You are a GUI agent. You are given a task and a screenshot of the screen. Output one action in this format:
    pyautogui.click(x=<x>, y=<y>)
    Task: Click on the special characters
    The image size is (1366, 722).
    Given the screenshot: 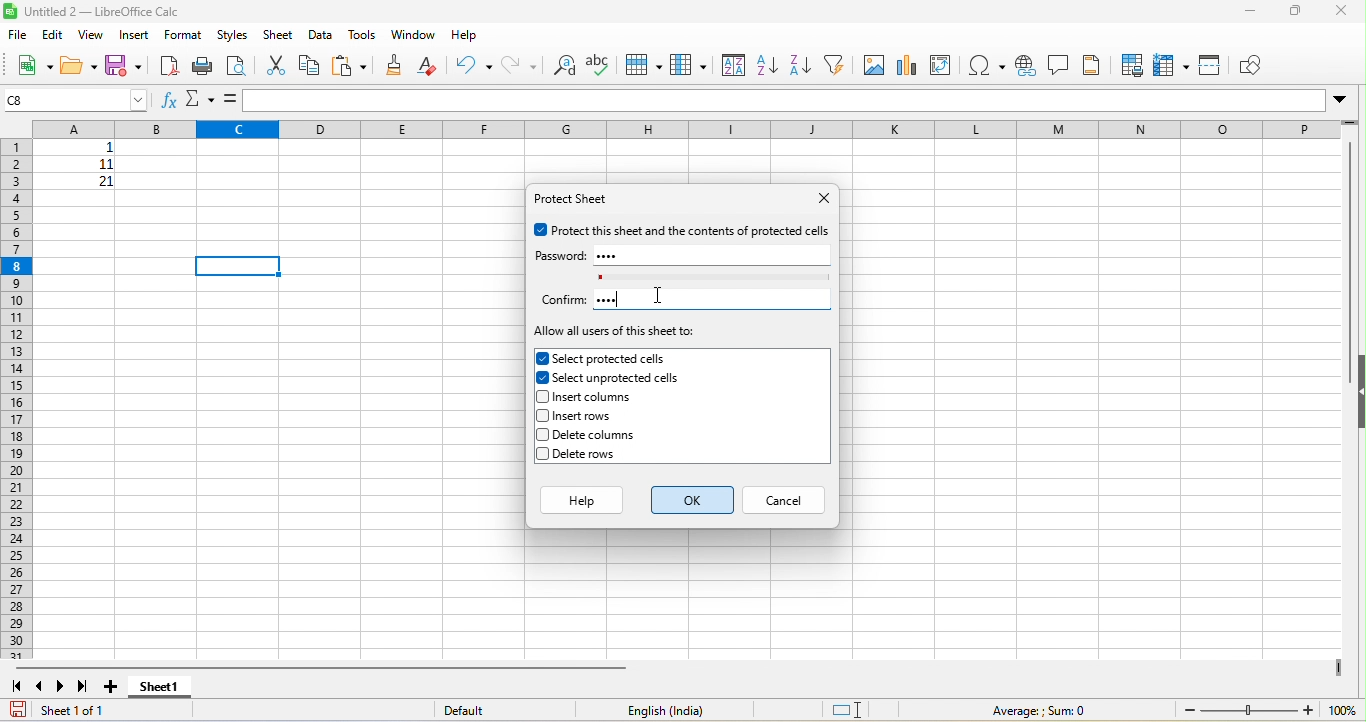 What is the action you would take?
    pyautogui.click(x=988, y=64)
    